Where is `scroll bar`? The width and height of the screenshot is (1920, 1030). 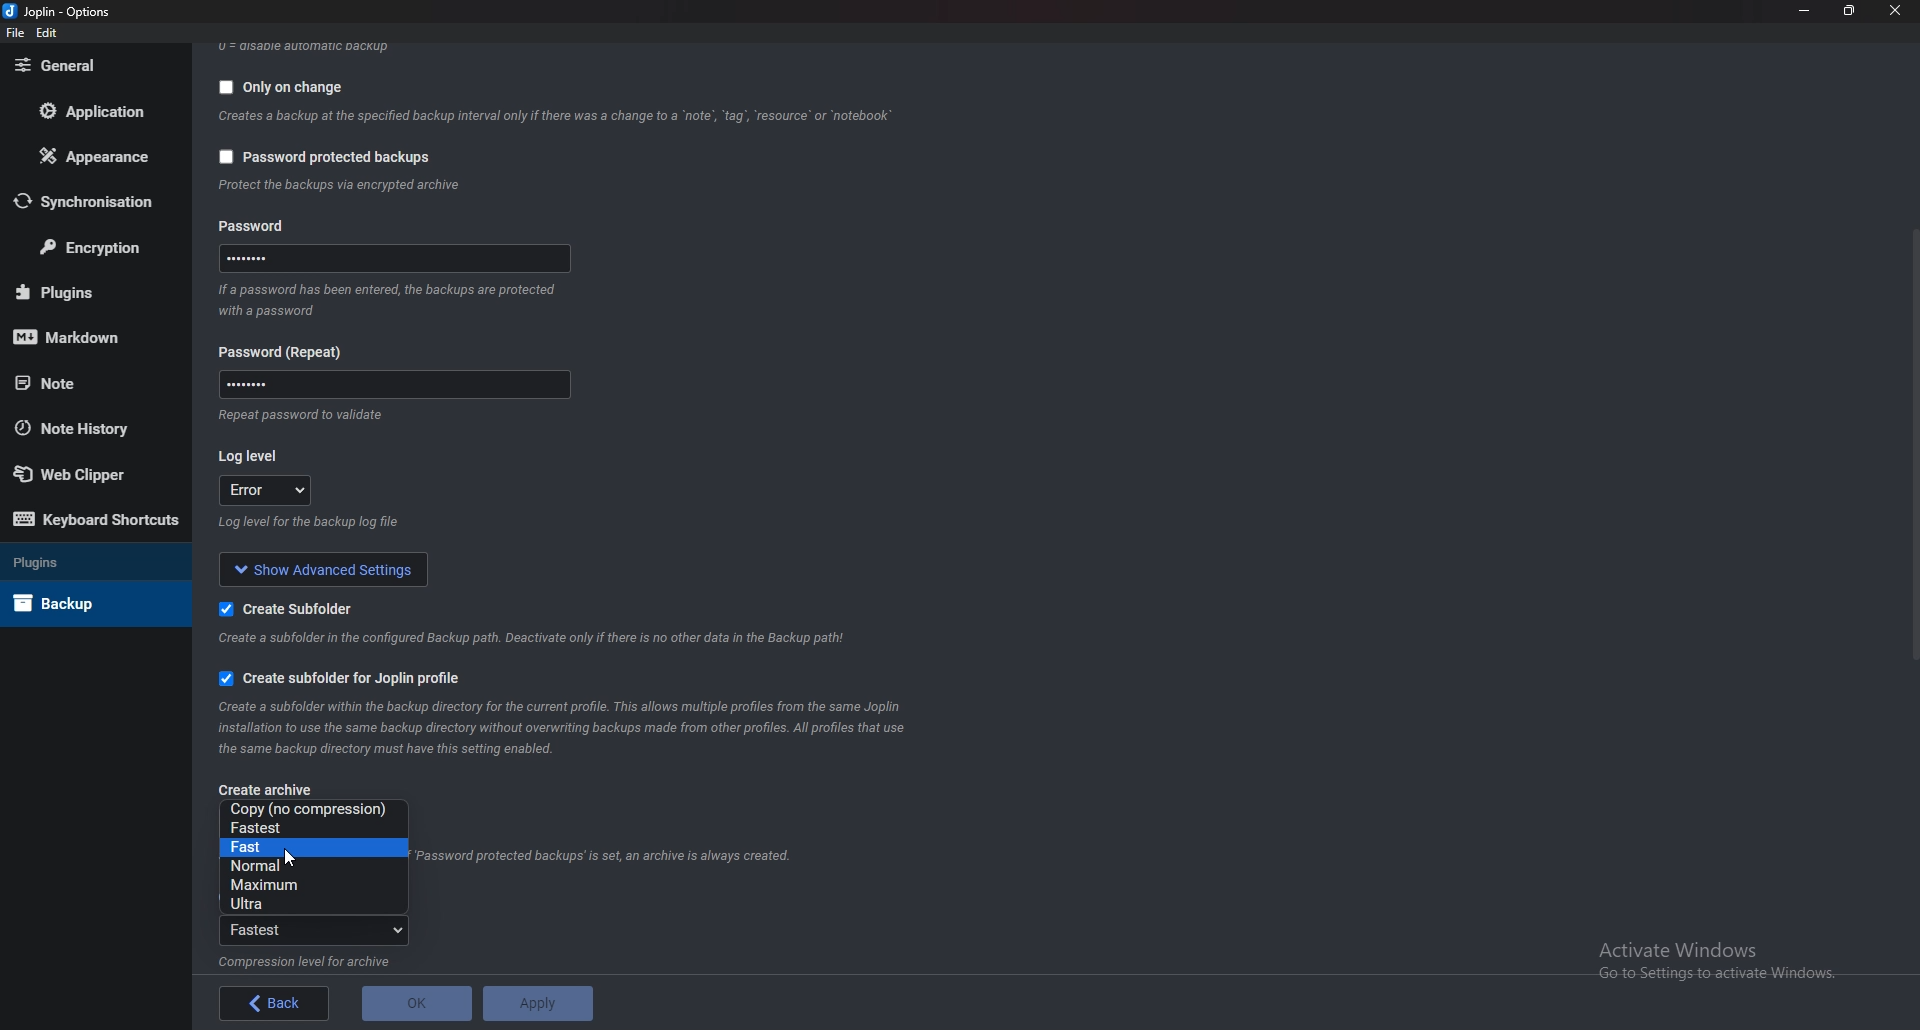 scroll bar is located at coordinates (1912, 447).